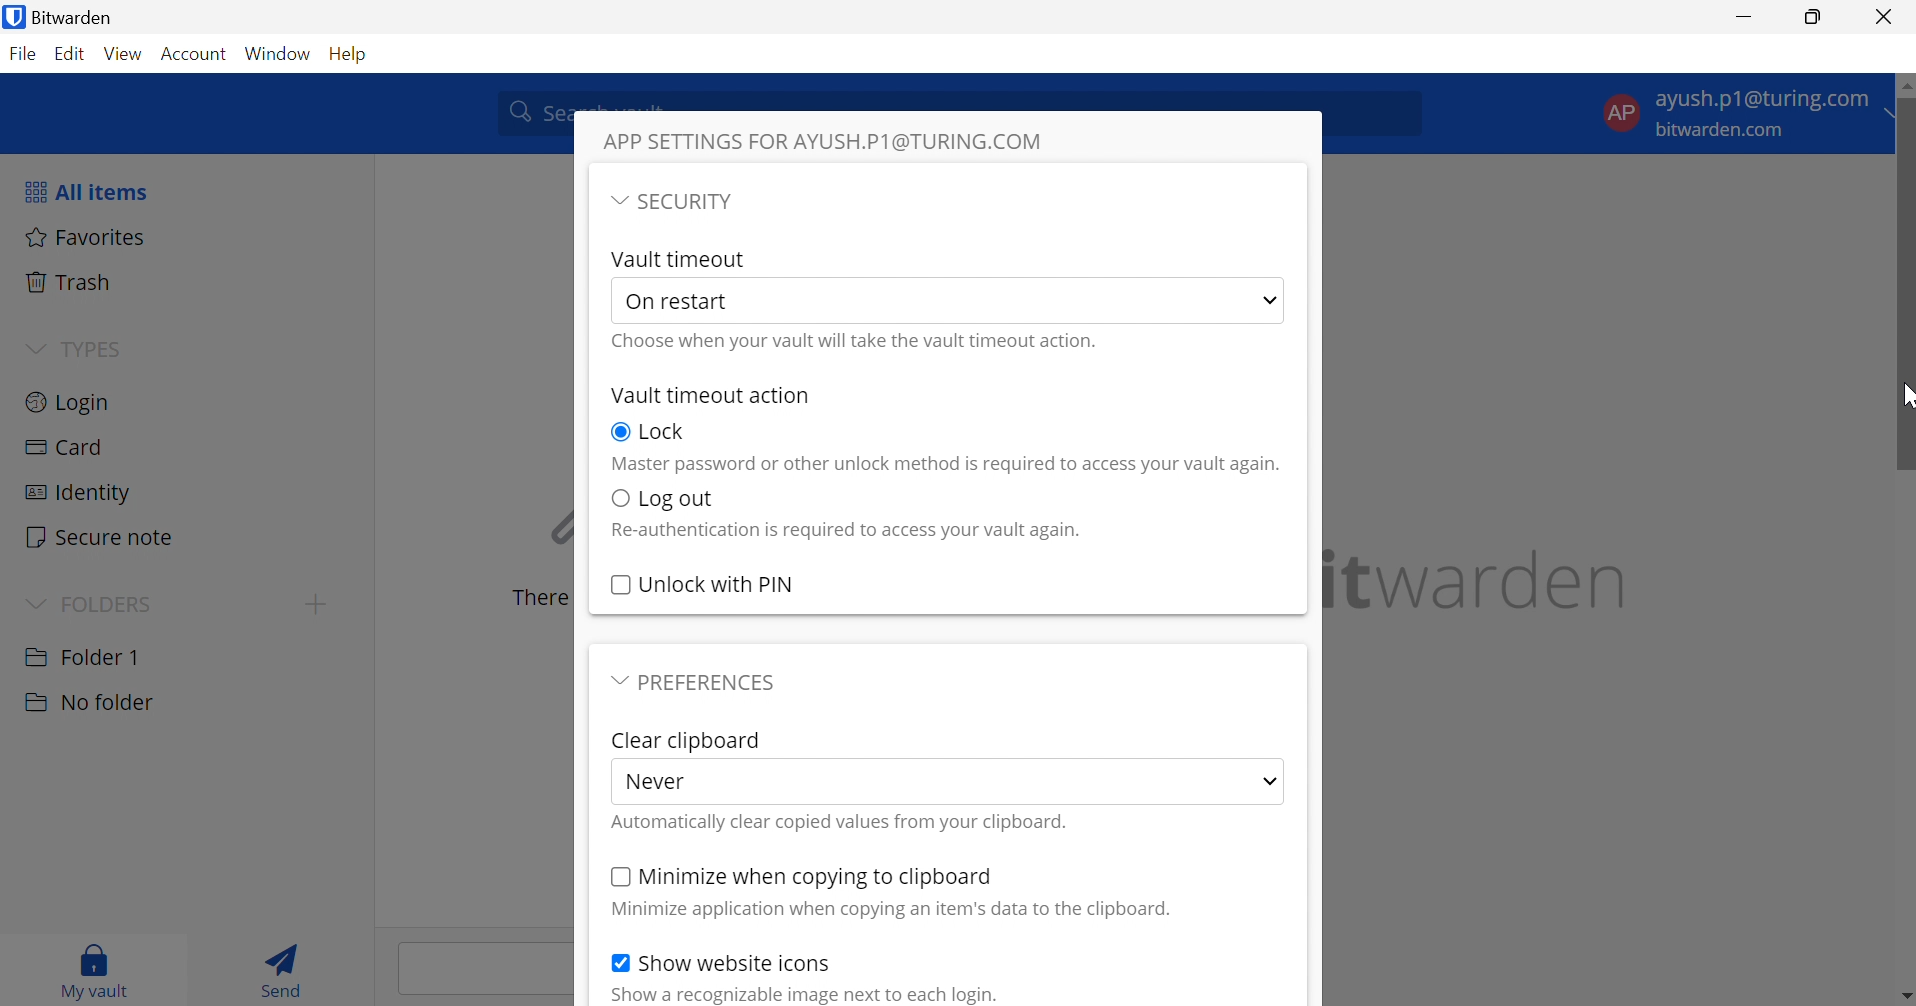 Image resolution: width=1916 pixels, height=1006 pixels. Describe the element at coordinates (1896, 114) in the screenshot. I see `Drop Down` at that location.